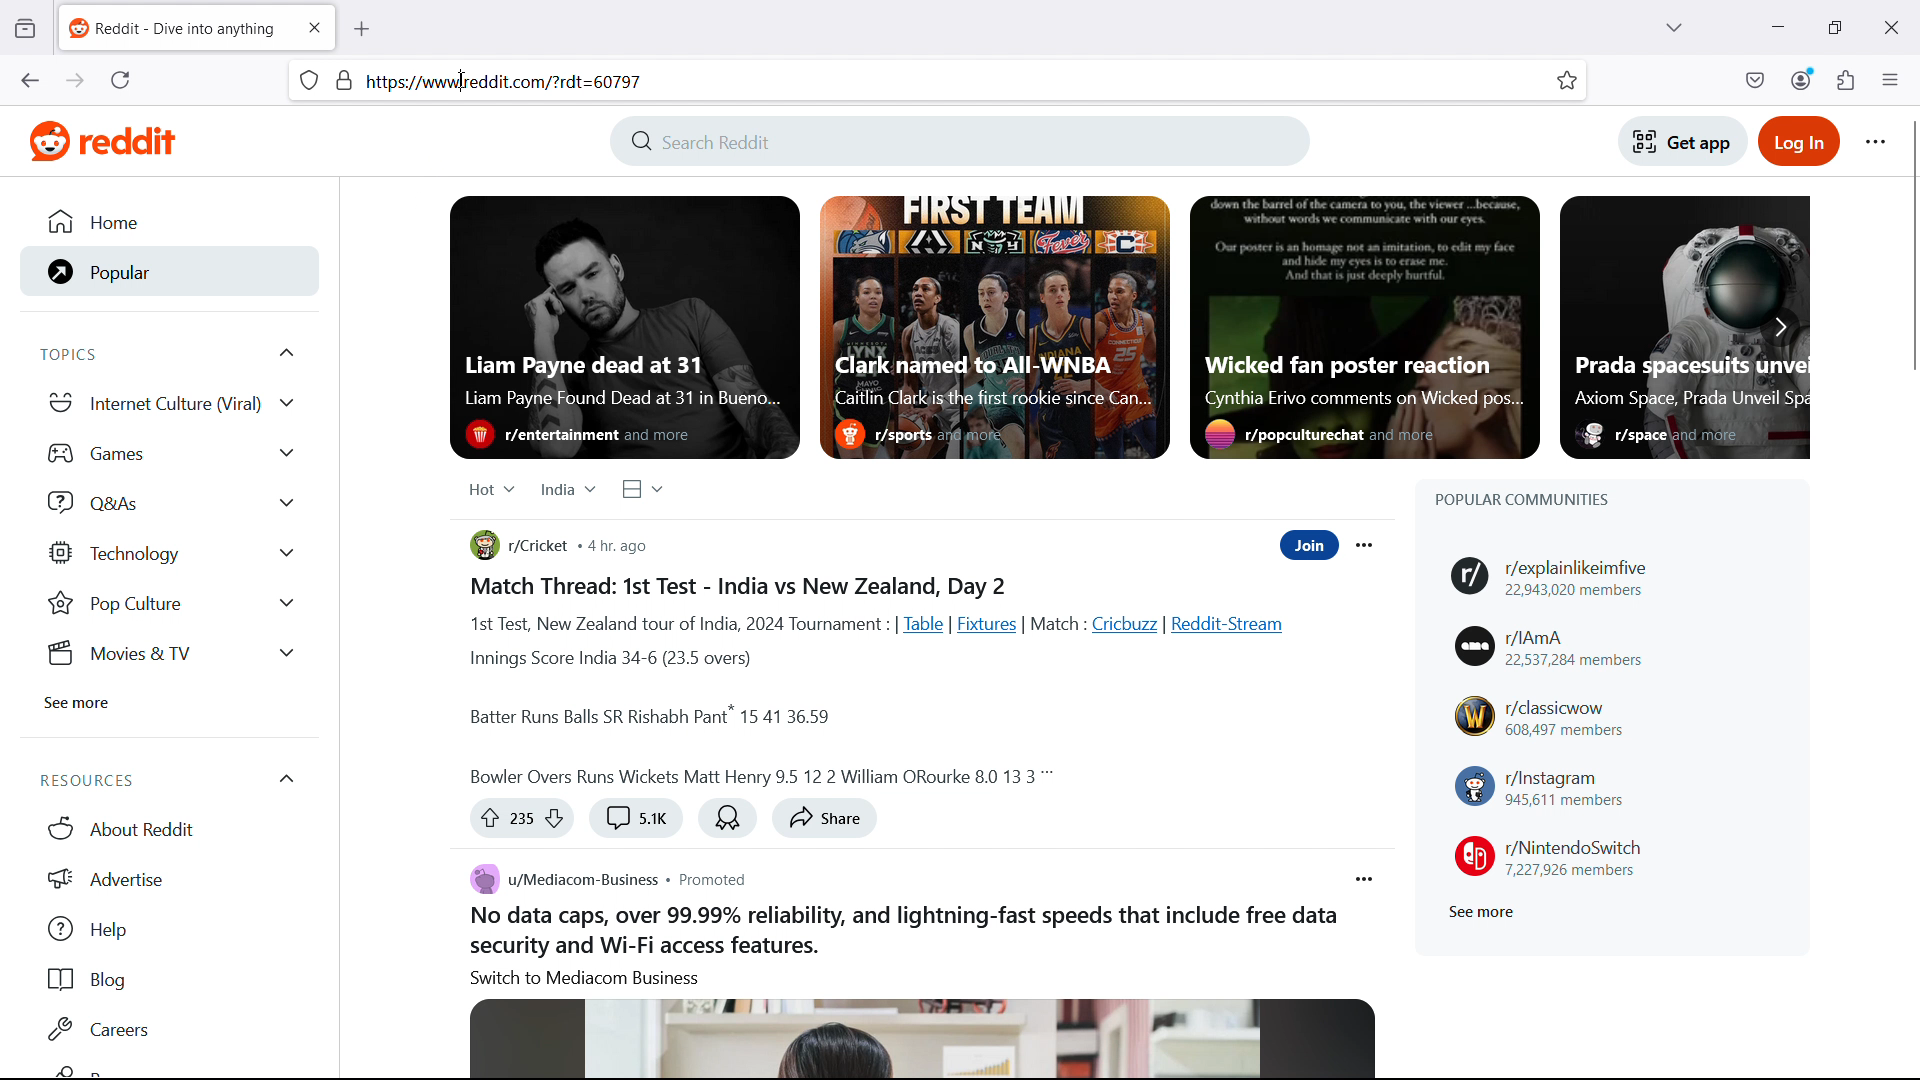 Image resolution: width=1920 pixels, height=1080 pixels. I want to click on Select view, so click(644, 489).